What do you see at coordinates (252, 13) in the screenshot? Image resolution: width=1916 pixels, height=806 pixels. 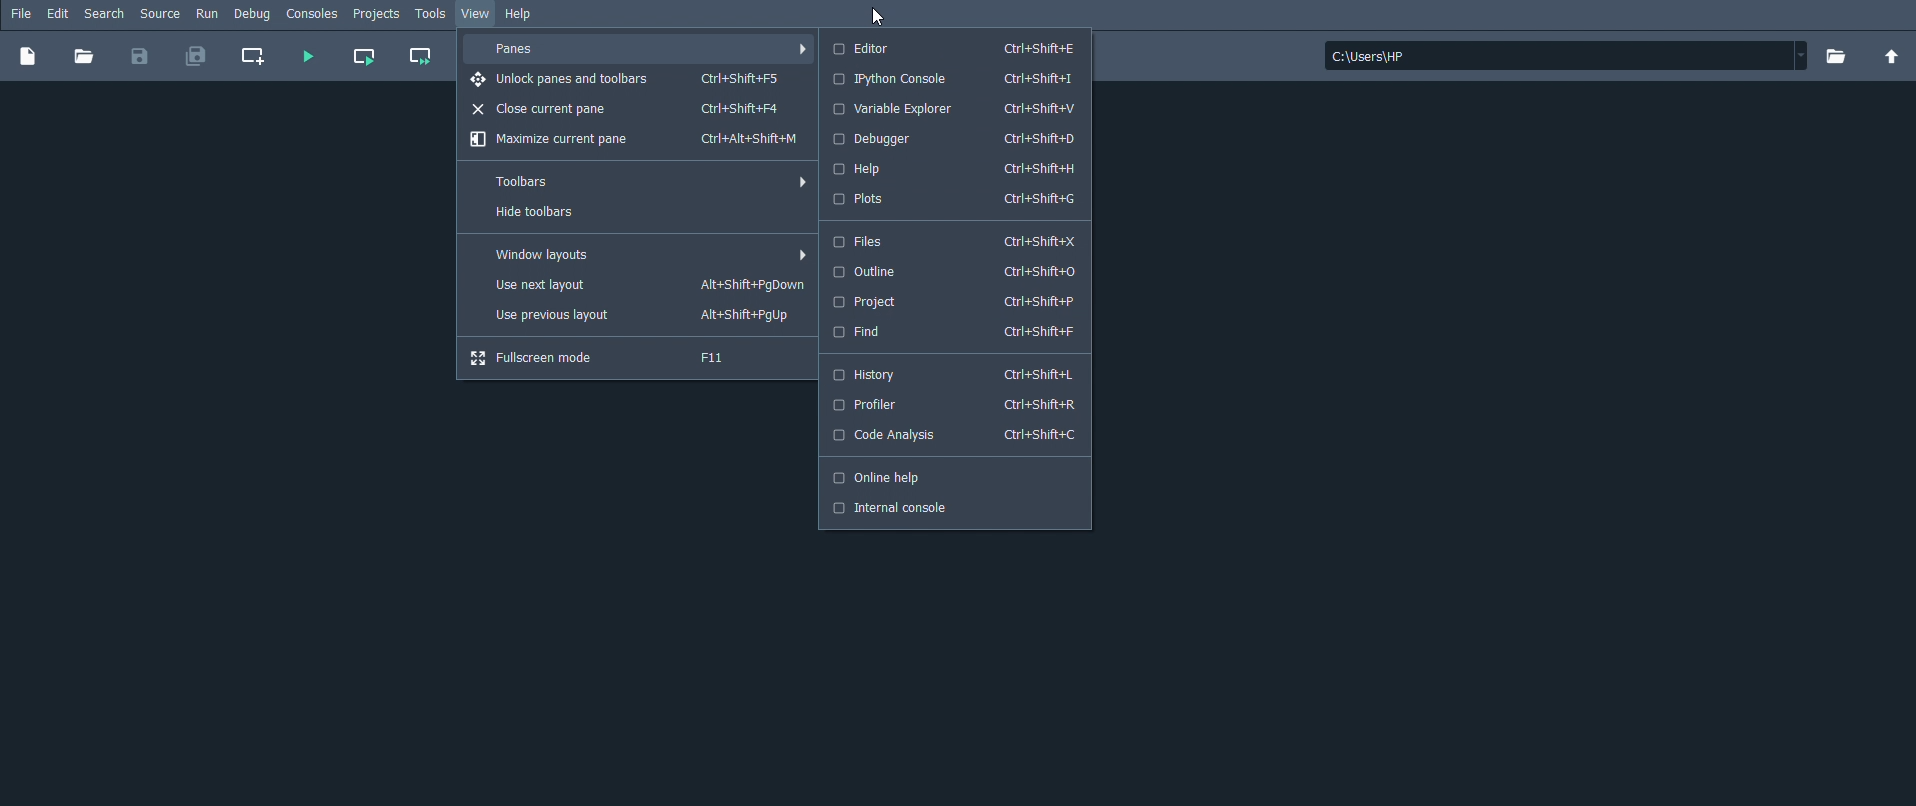 I see `Debug` at bounding box center [252, 13].